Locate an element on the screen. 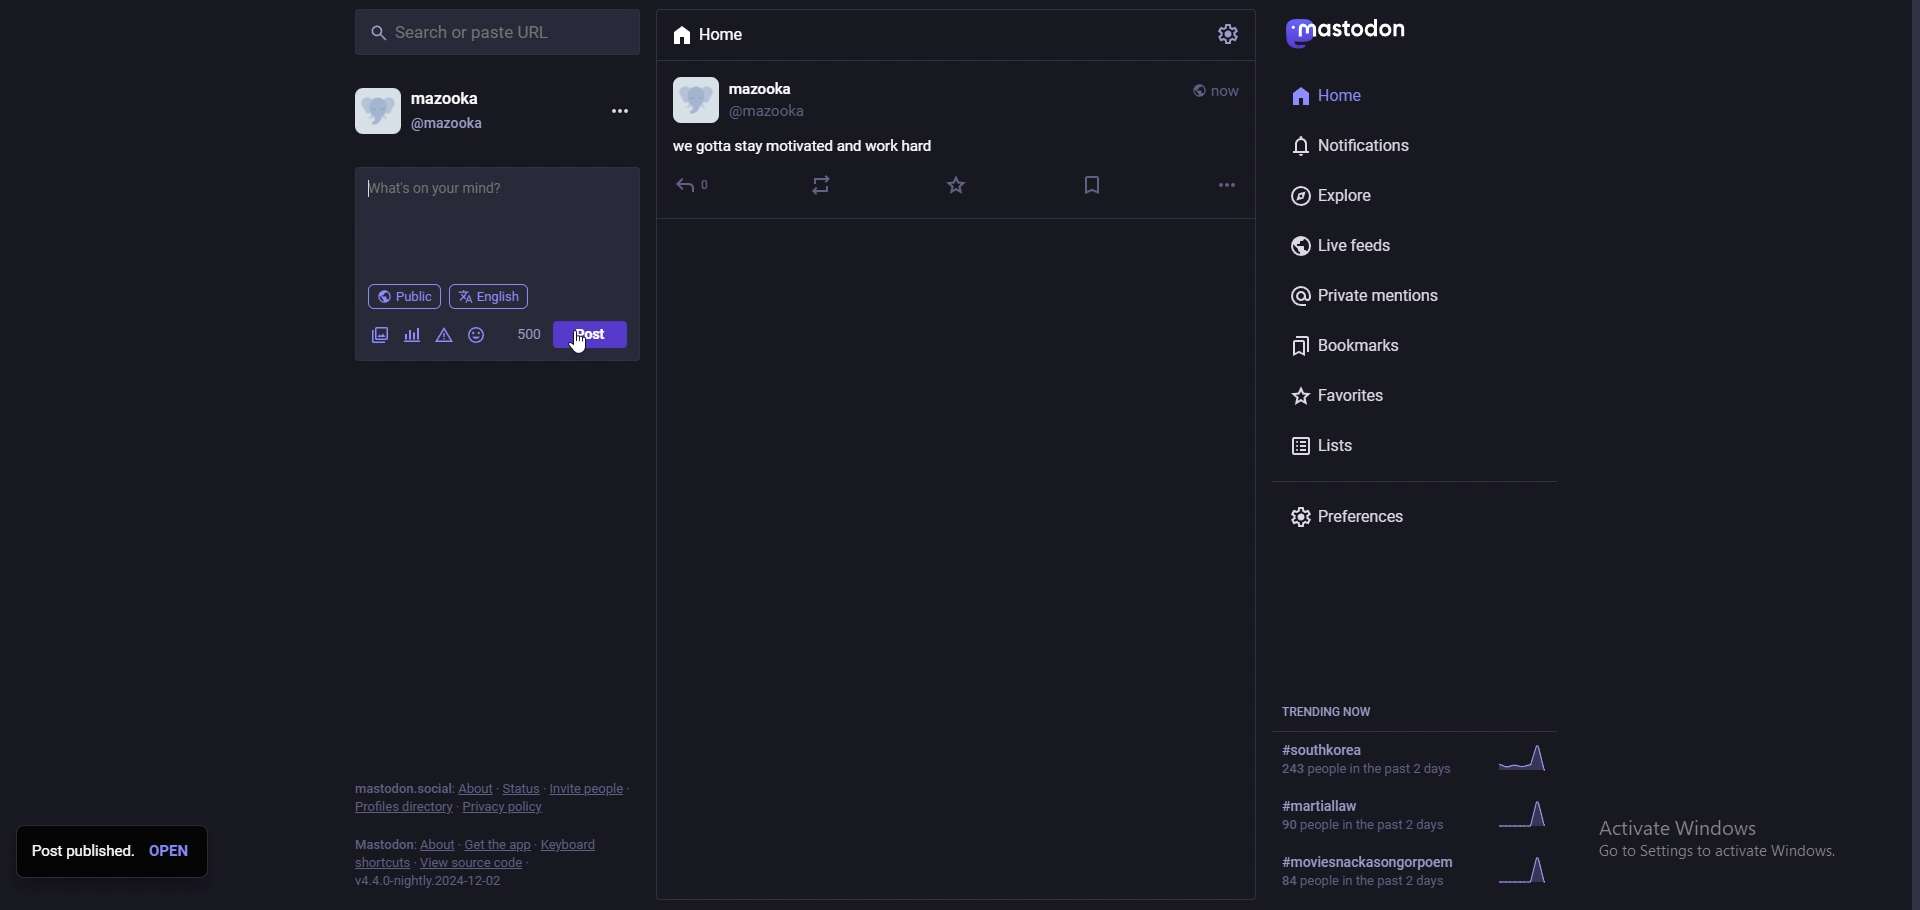  post published is located at coordinates (82, 851).